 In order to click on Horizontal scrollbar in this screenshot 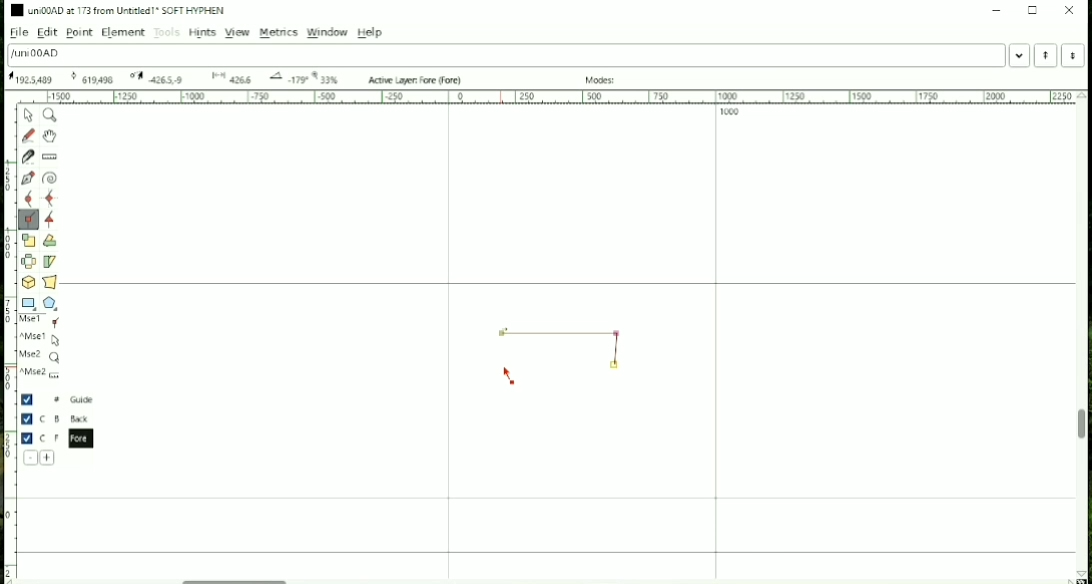, I will do `click(240, 578)`.